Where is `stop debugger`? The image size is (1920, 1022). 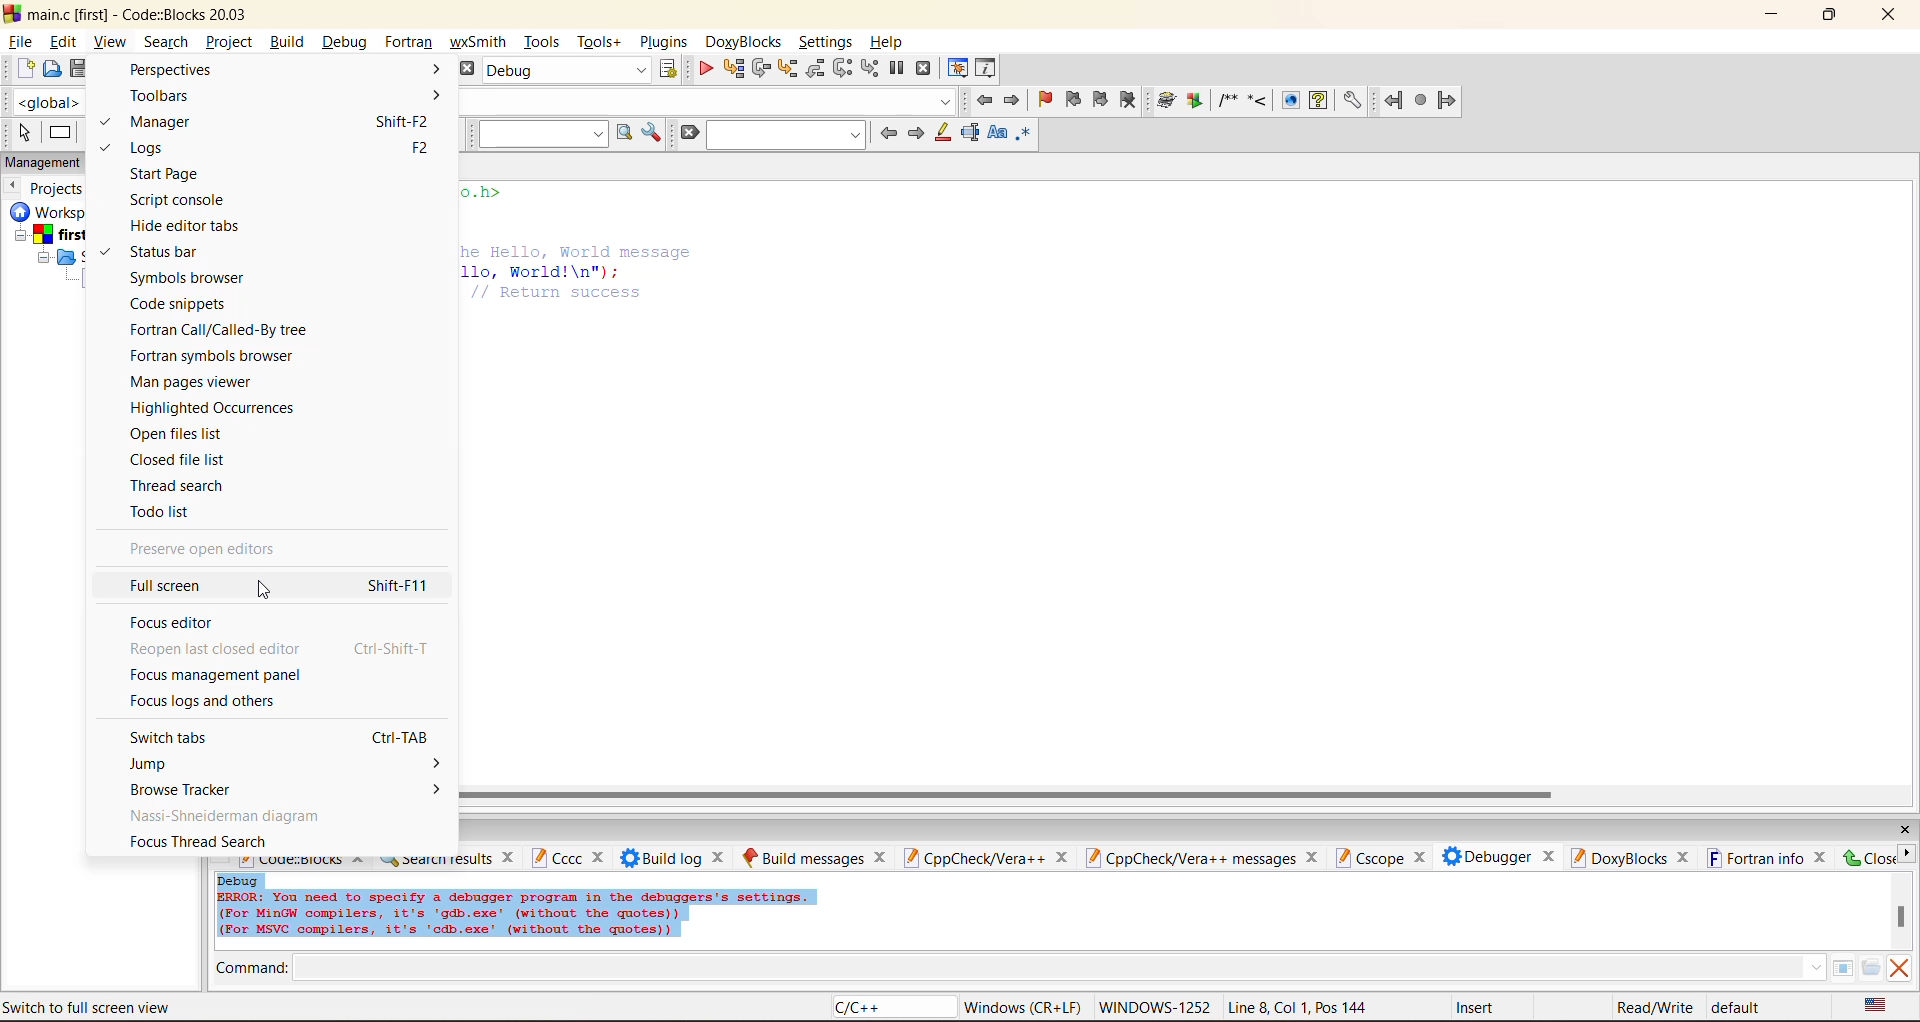 stop debugger is located at coordinates (927, 68).